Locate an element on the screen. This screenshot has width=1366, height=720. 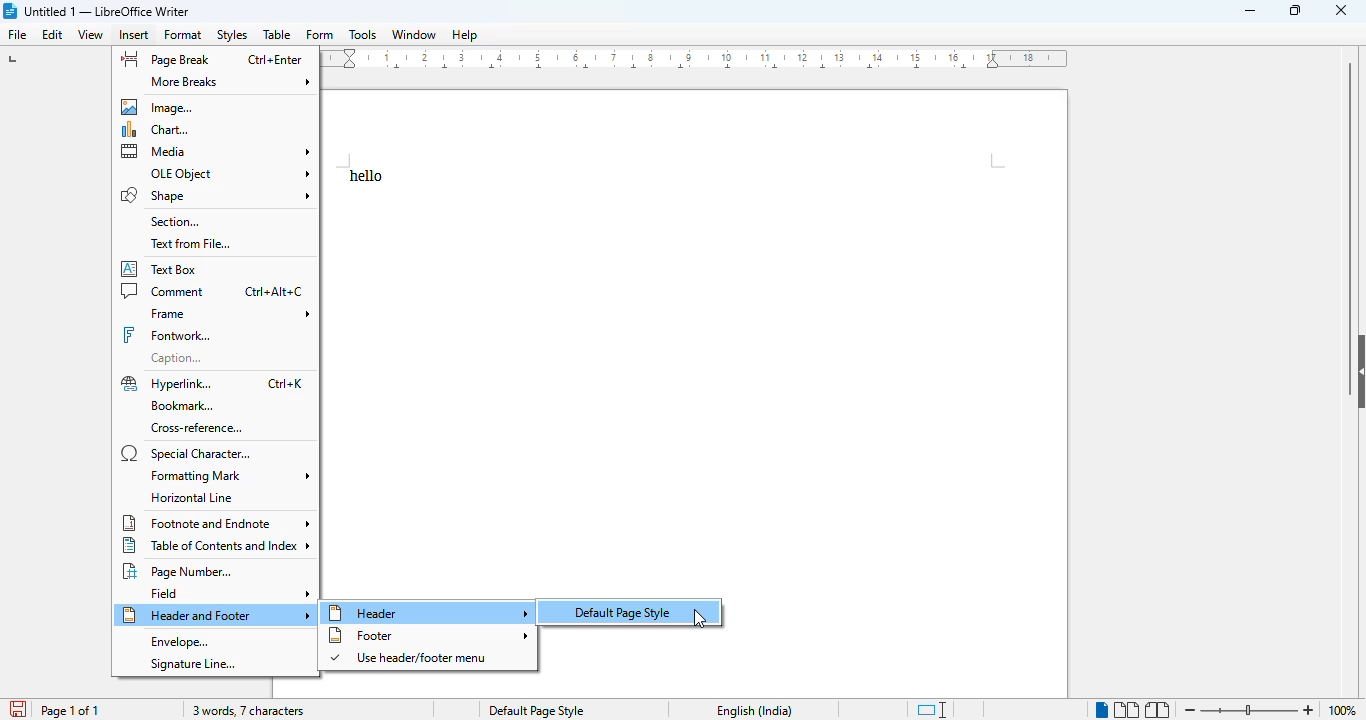
footer is located at coordinates (430, 635).